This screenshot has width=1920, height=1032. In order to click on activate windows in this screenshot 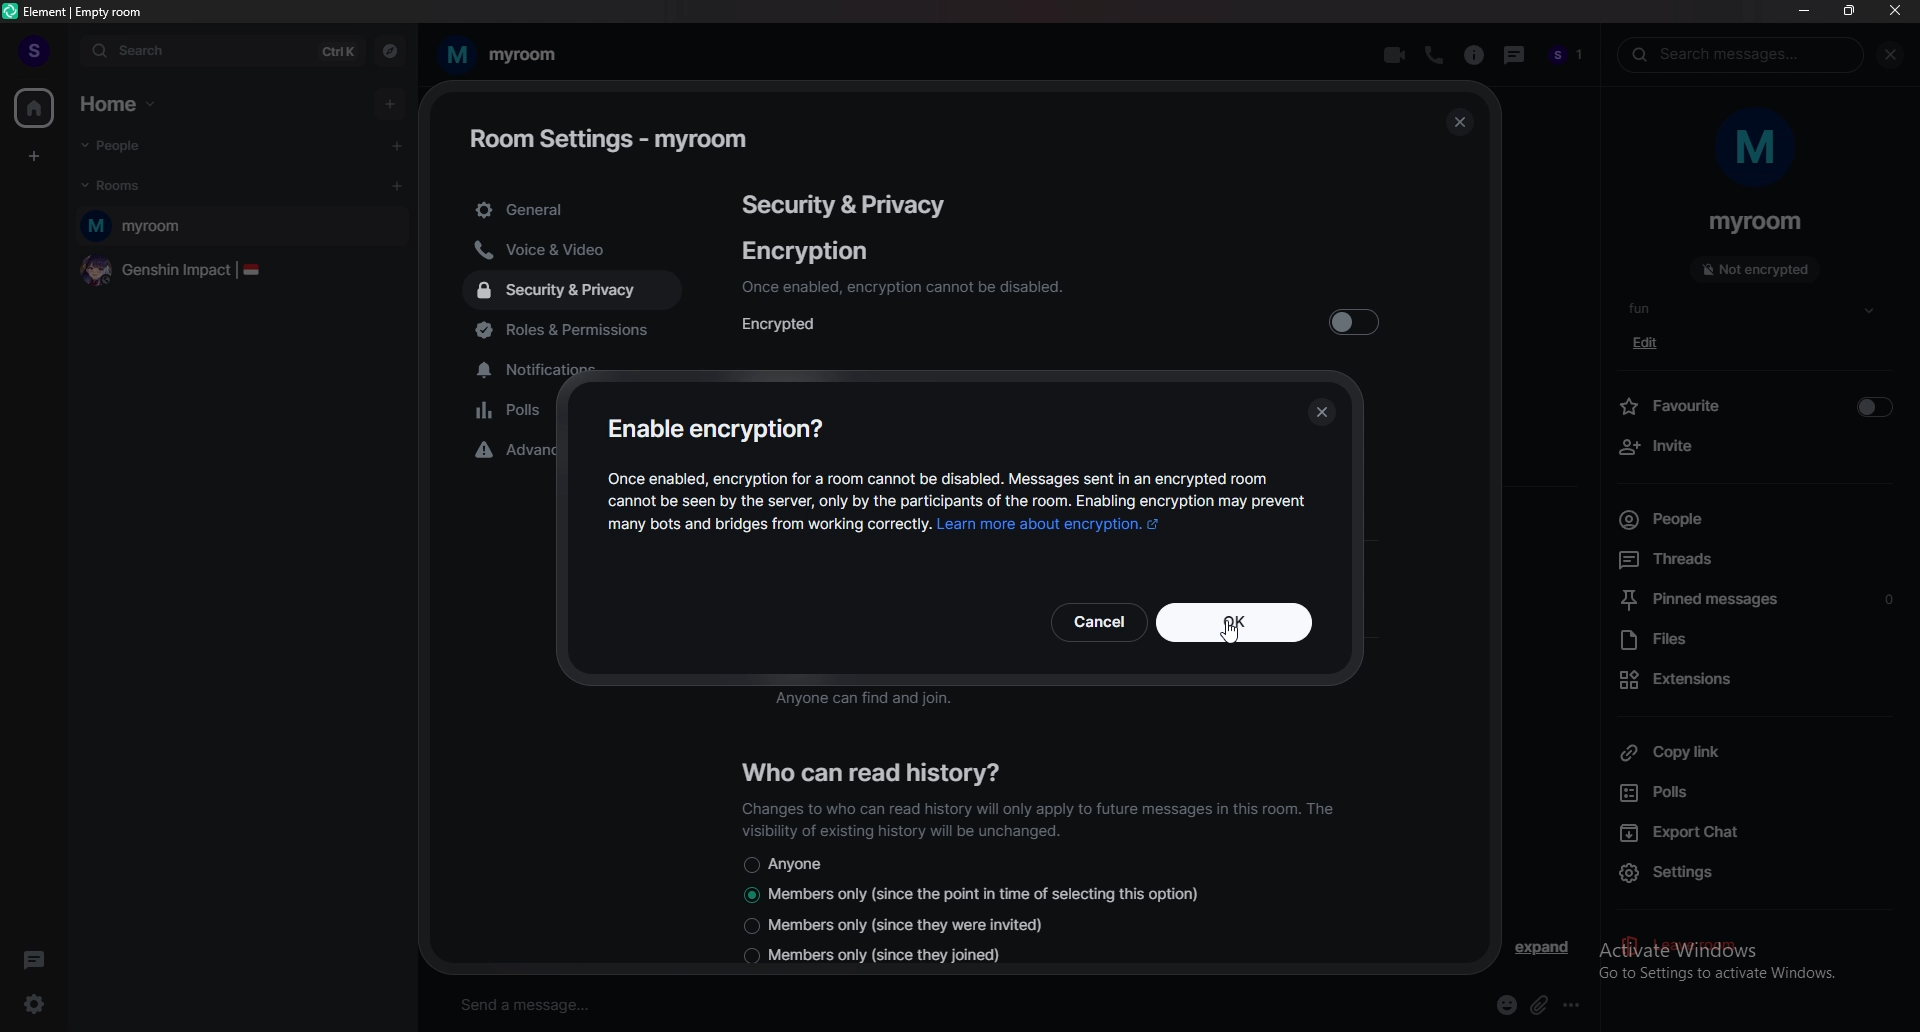, I will do `click(1740, 946)`.